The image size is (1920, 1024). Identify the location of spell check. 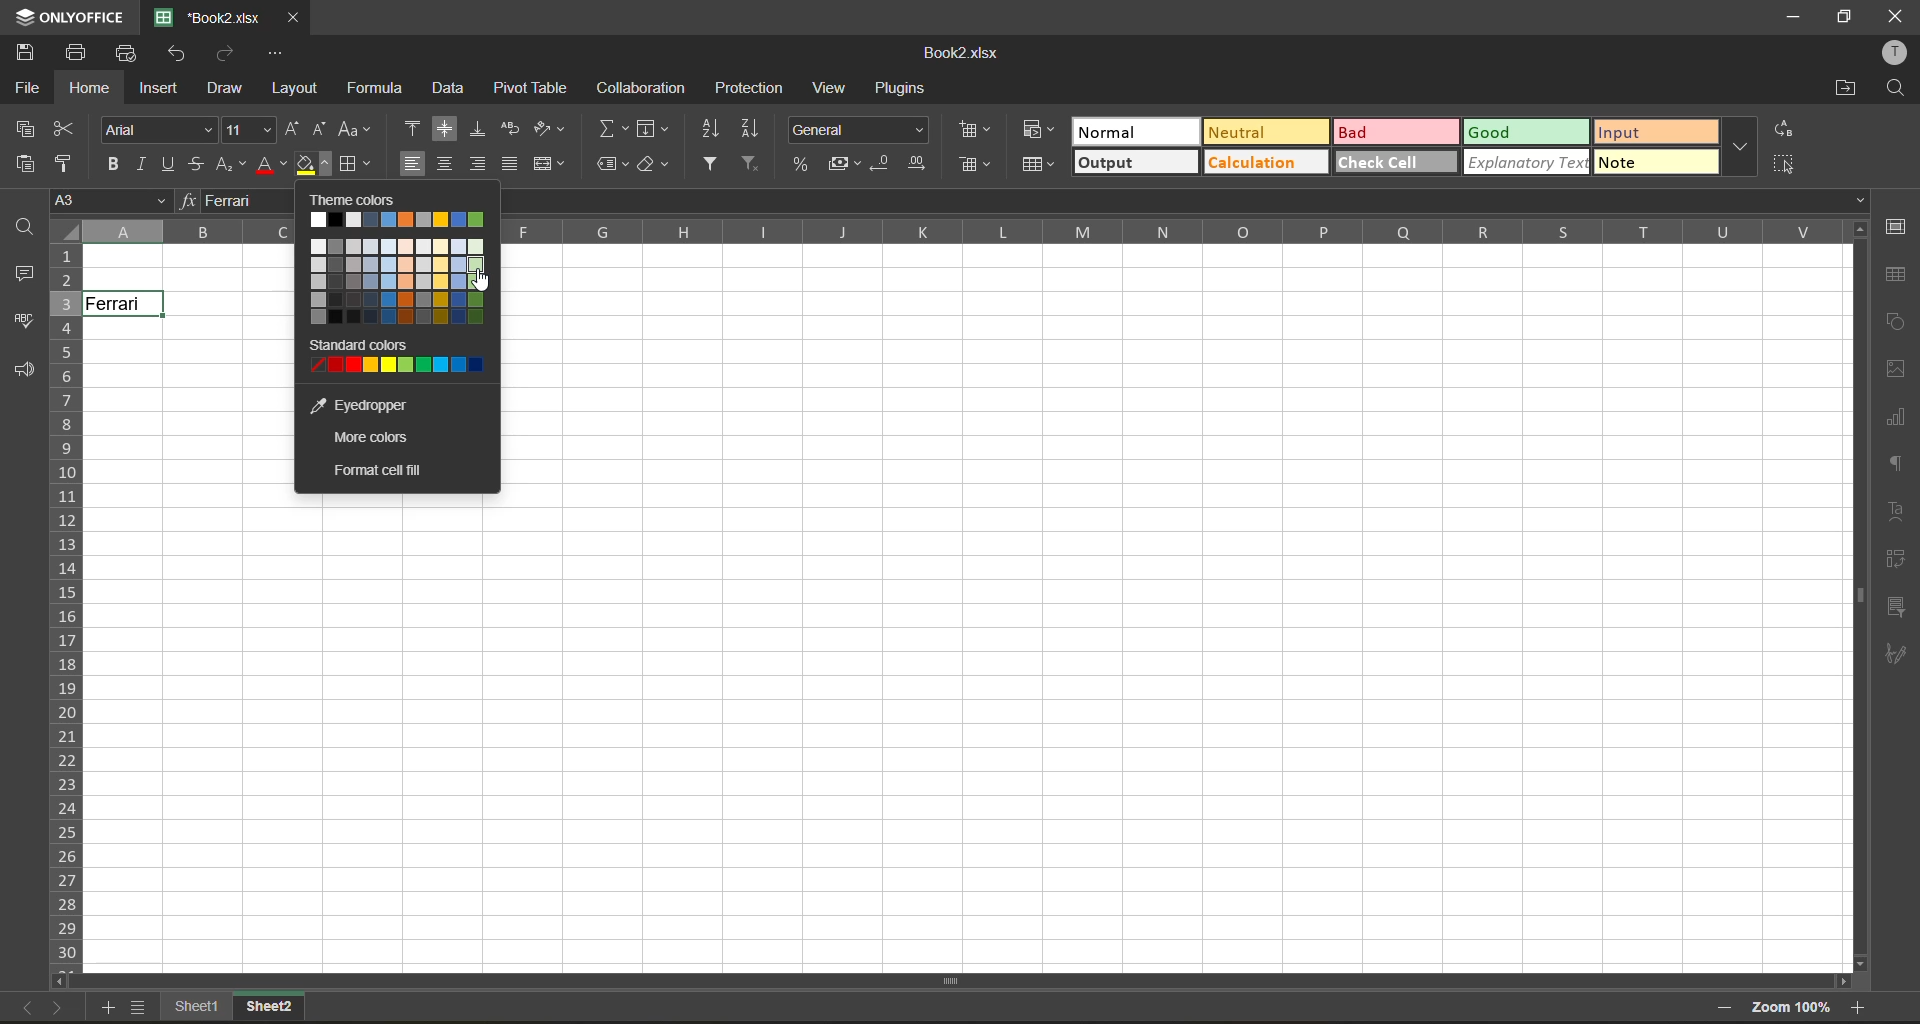
(23, 324).